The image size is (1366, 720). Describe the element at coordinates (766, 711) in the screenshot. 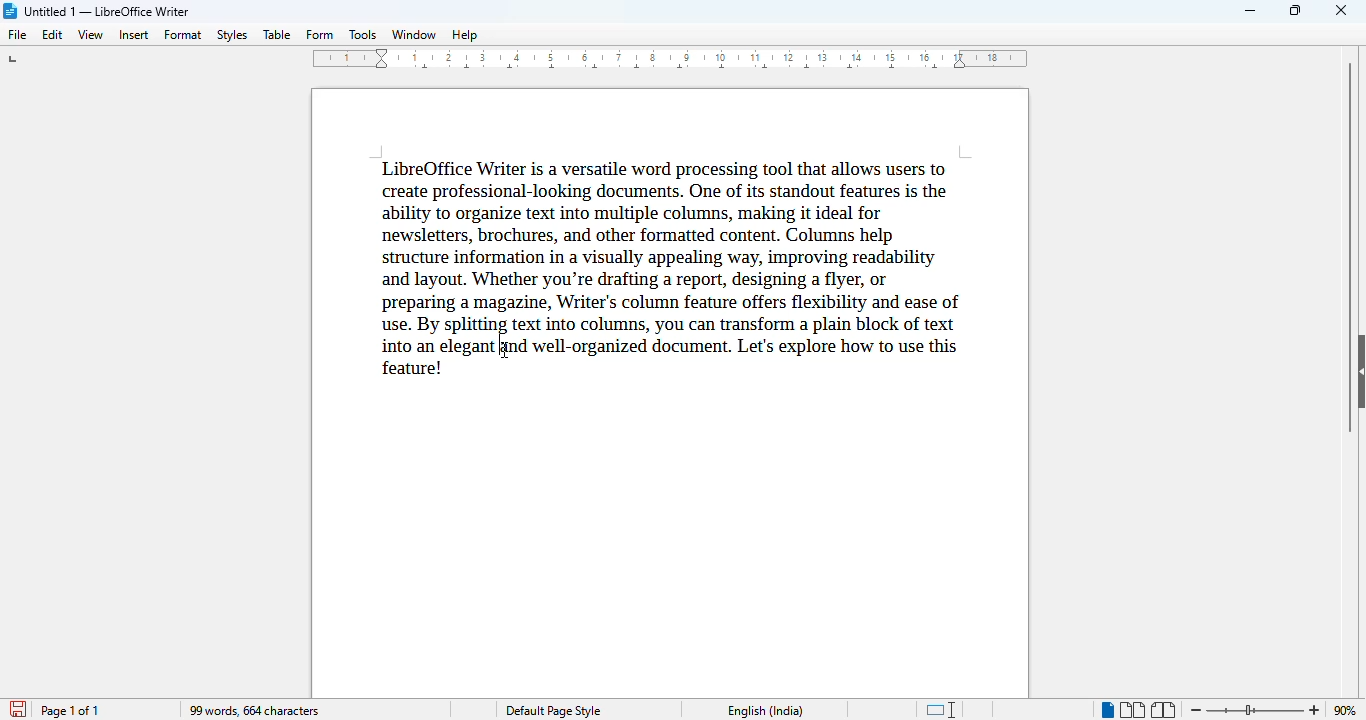

I see `English (India)` at that location.